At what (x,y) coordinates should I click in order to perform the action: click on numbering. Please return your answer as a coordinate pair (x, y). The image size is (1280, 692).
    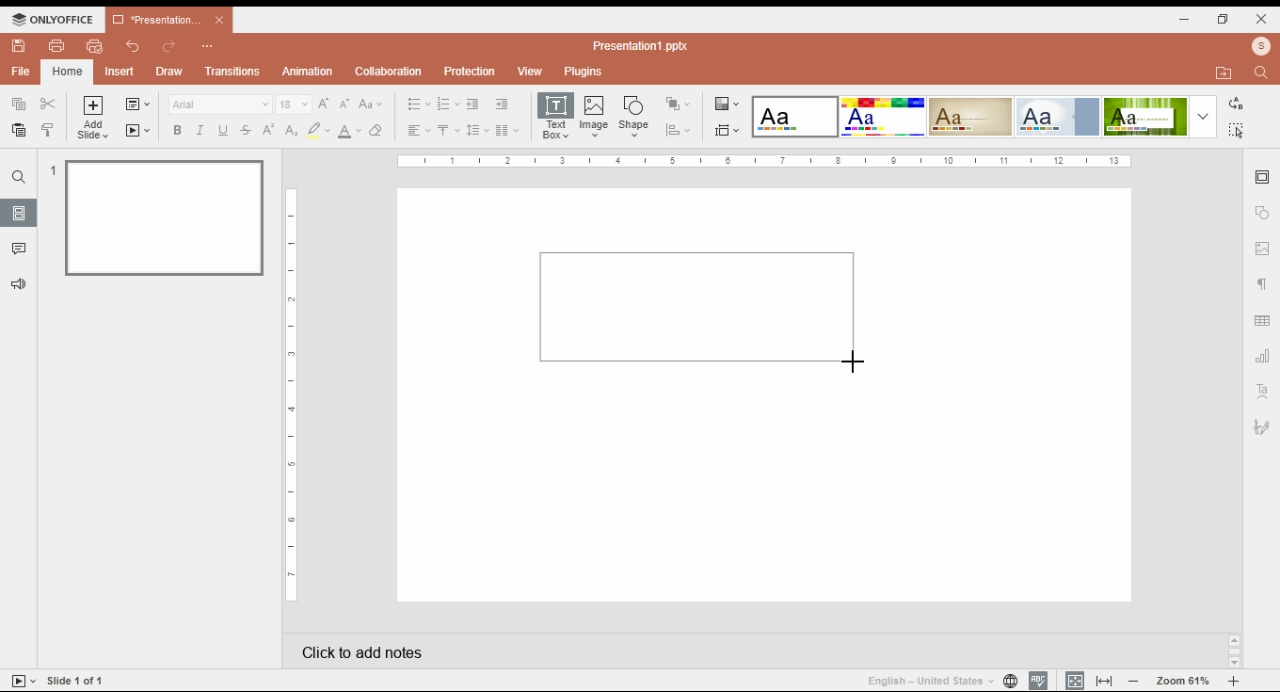
    Looking at the image, I should click on (448, 104).